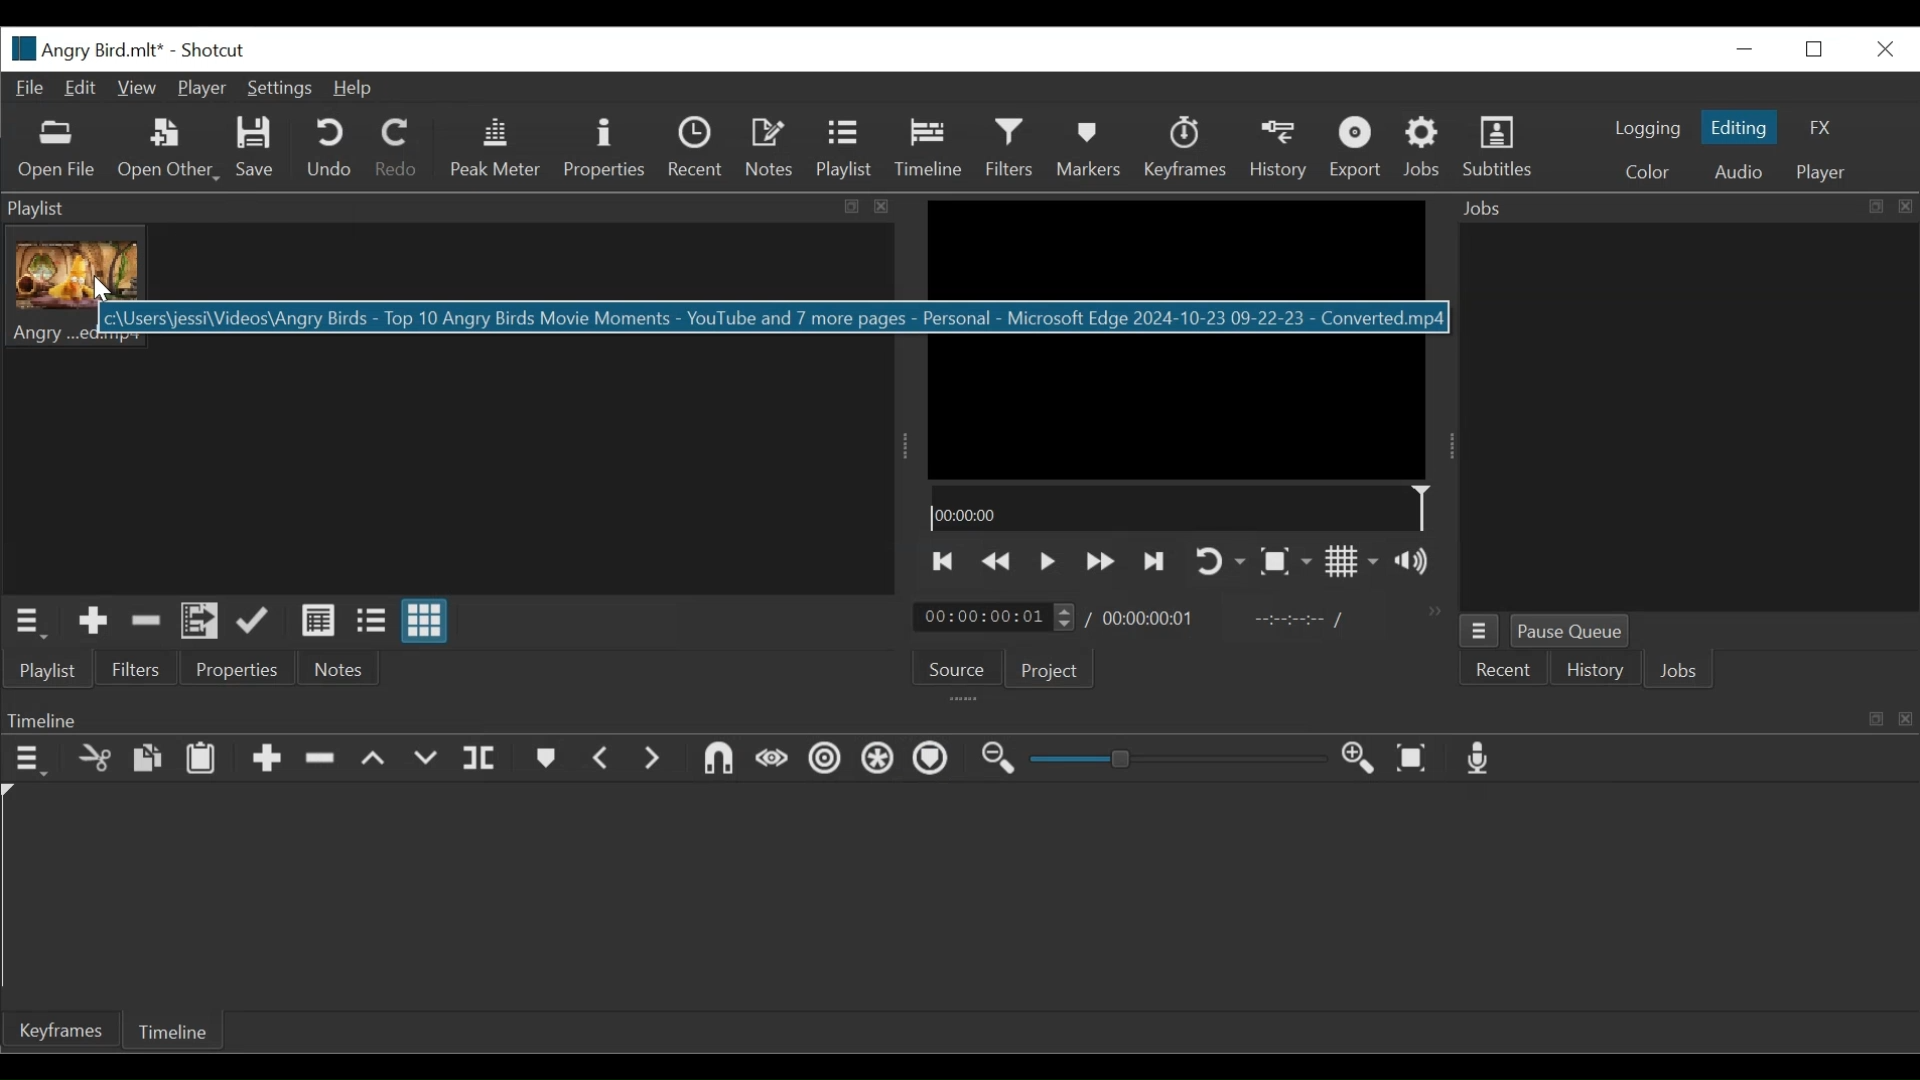 The width and height of the screenshot is (1920, 1080). What do you see at coordinates (1100, 560) in the screenshot?
I see `Play forward quickly` at bounding box center [1100, 560].